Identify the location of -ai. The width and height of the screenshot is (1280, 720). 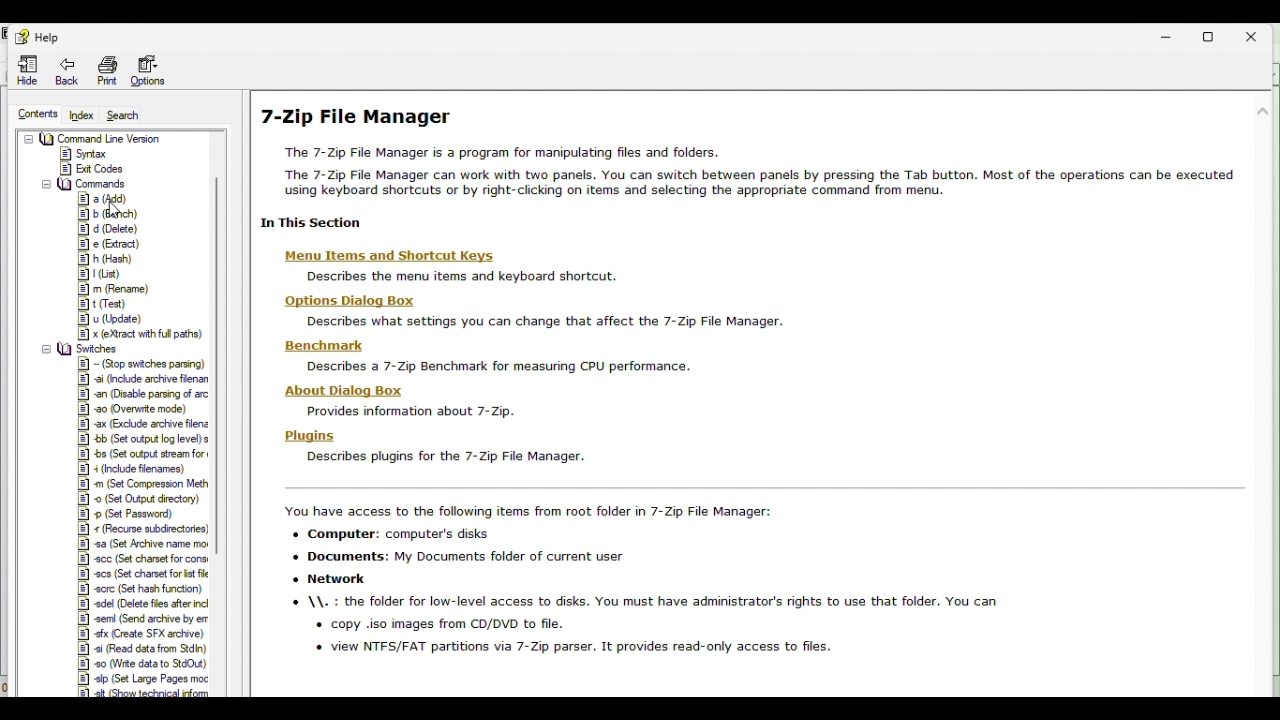
(144, 379).